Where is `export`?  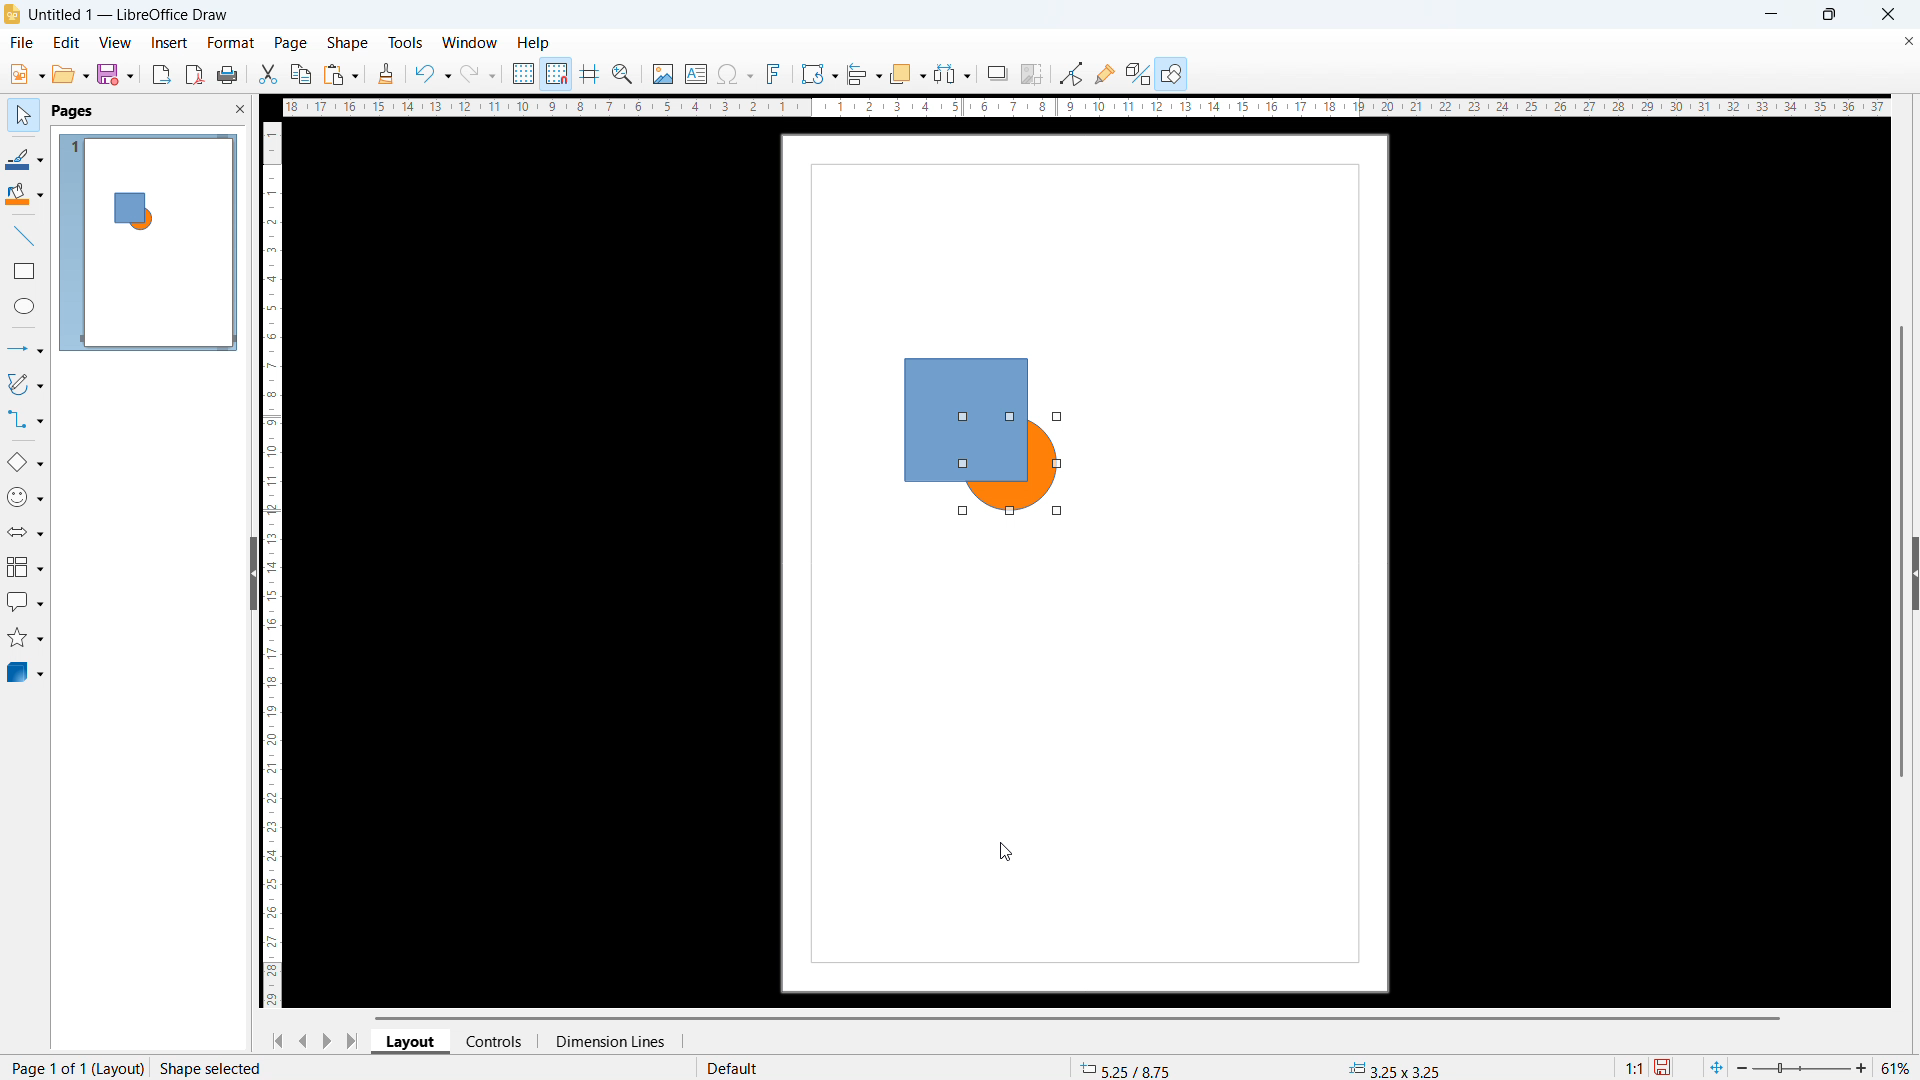
export is located at coordinates (162, 74).